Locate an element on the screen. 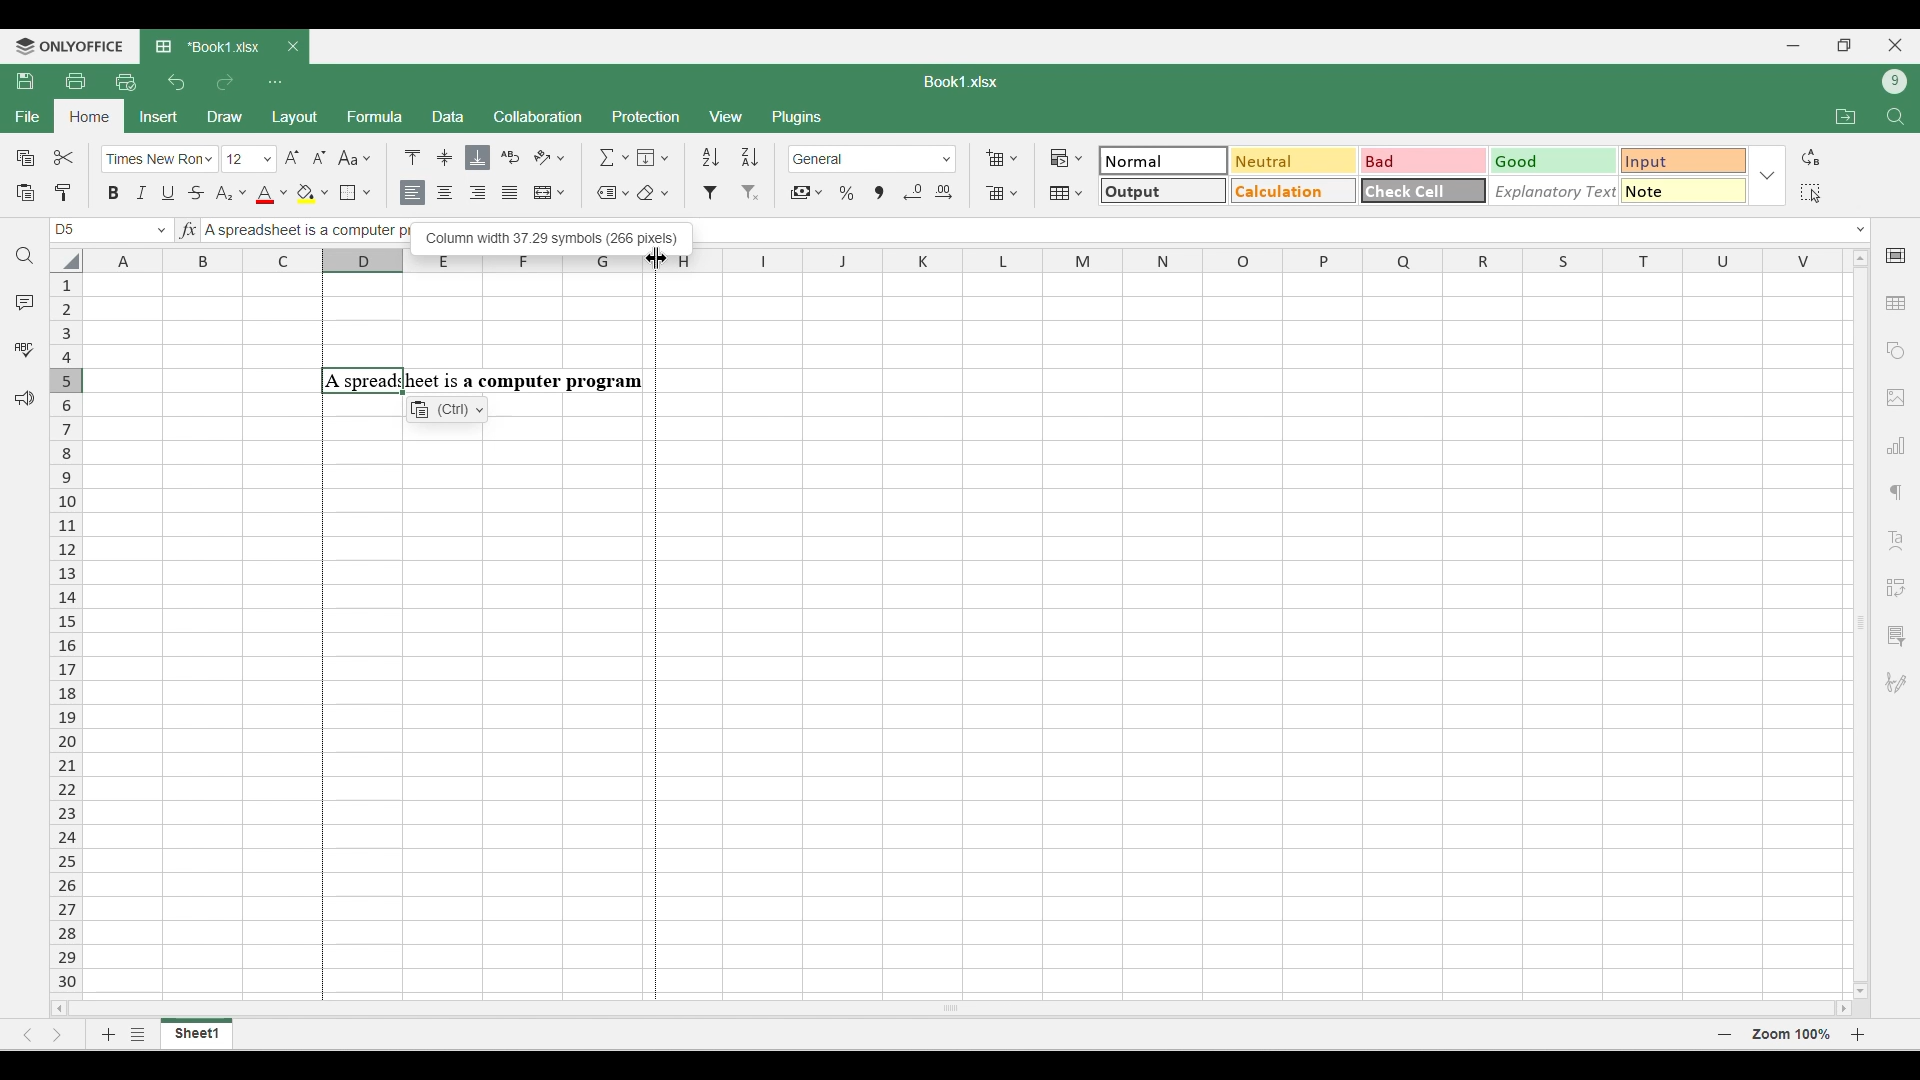  Paste is located at coordinates (24, 193).